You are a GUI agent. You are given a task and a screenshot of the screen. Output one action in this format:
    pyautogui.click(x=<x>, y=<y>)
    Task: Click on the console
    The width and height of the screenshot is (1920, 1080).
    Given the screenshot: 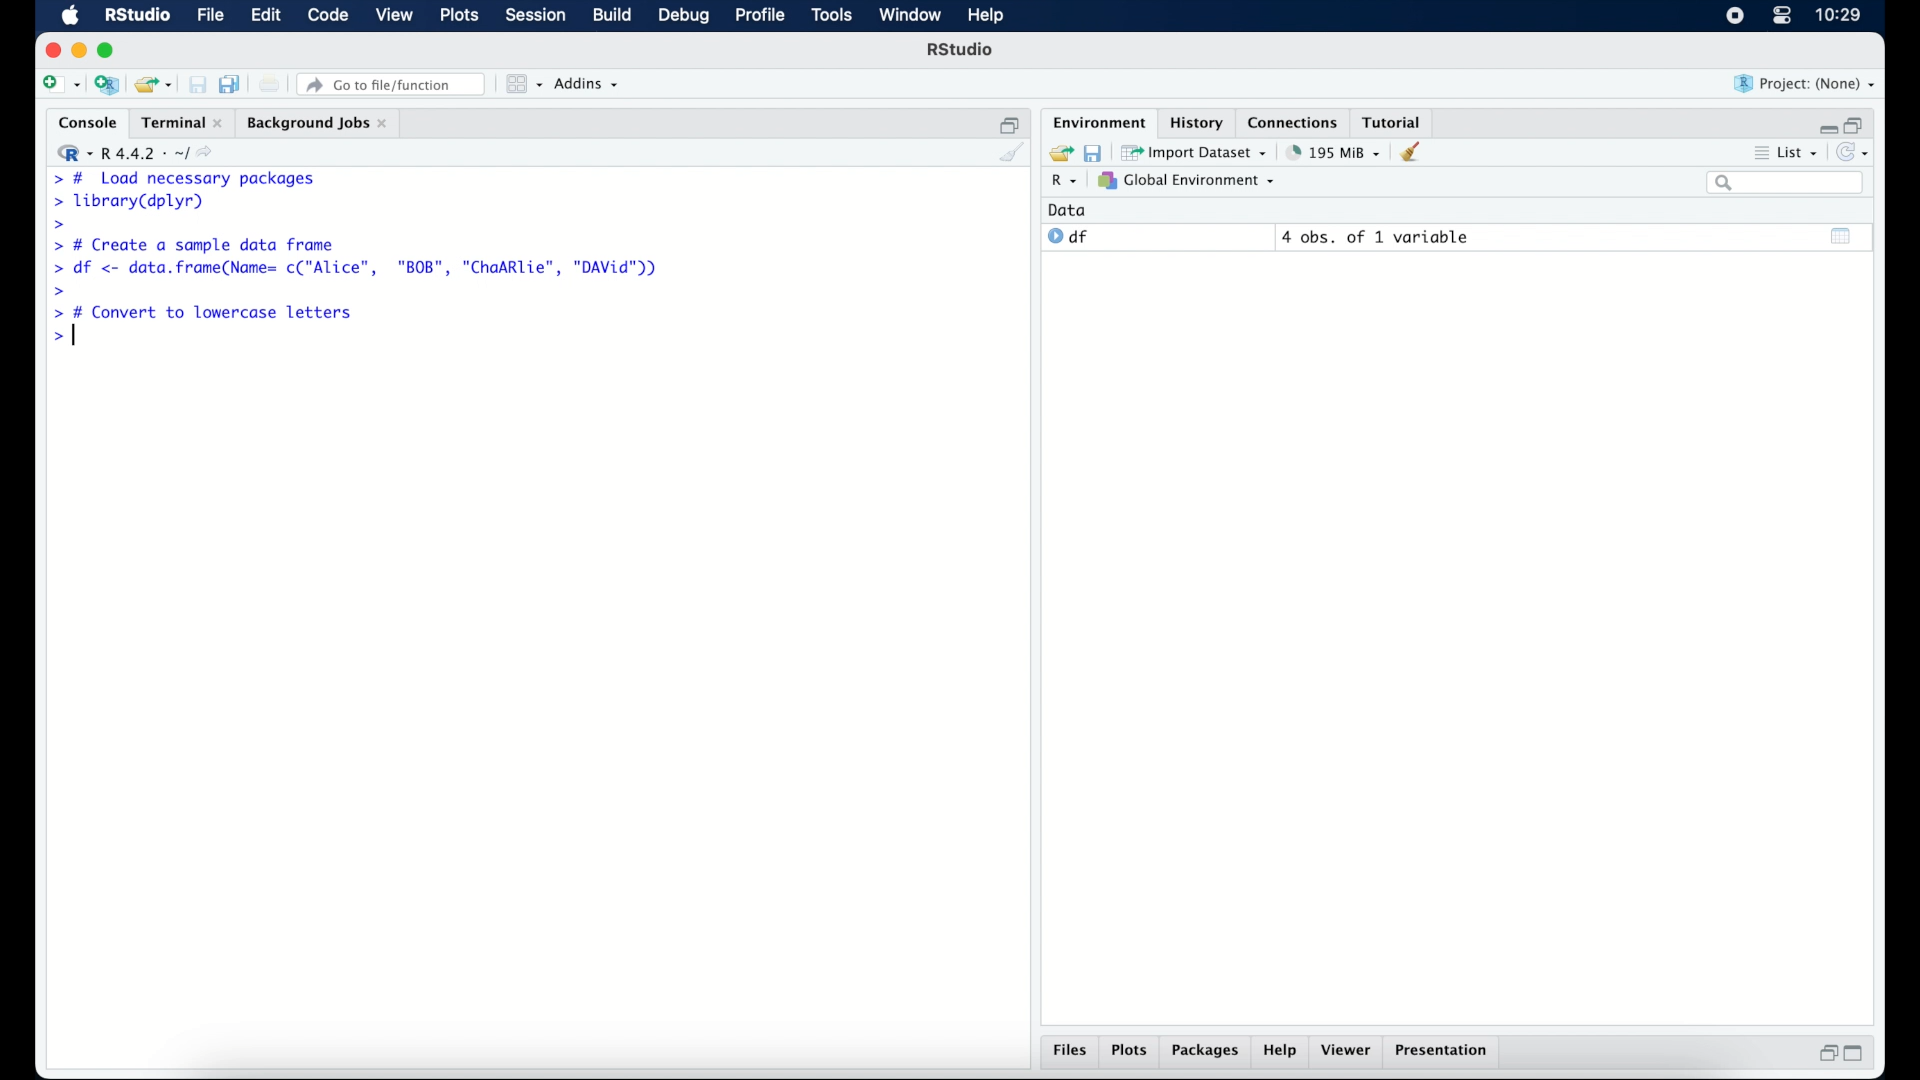 What is the action you would take?
    pyautogui.click(x=83, y=123)
    